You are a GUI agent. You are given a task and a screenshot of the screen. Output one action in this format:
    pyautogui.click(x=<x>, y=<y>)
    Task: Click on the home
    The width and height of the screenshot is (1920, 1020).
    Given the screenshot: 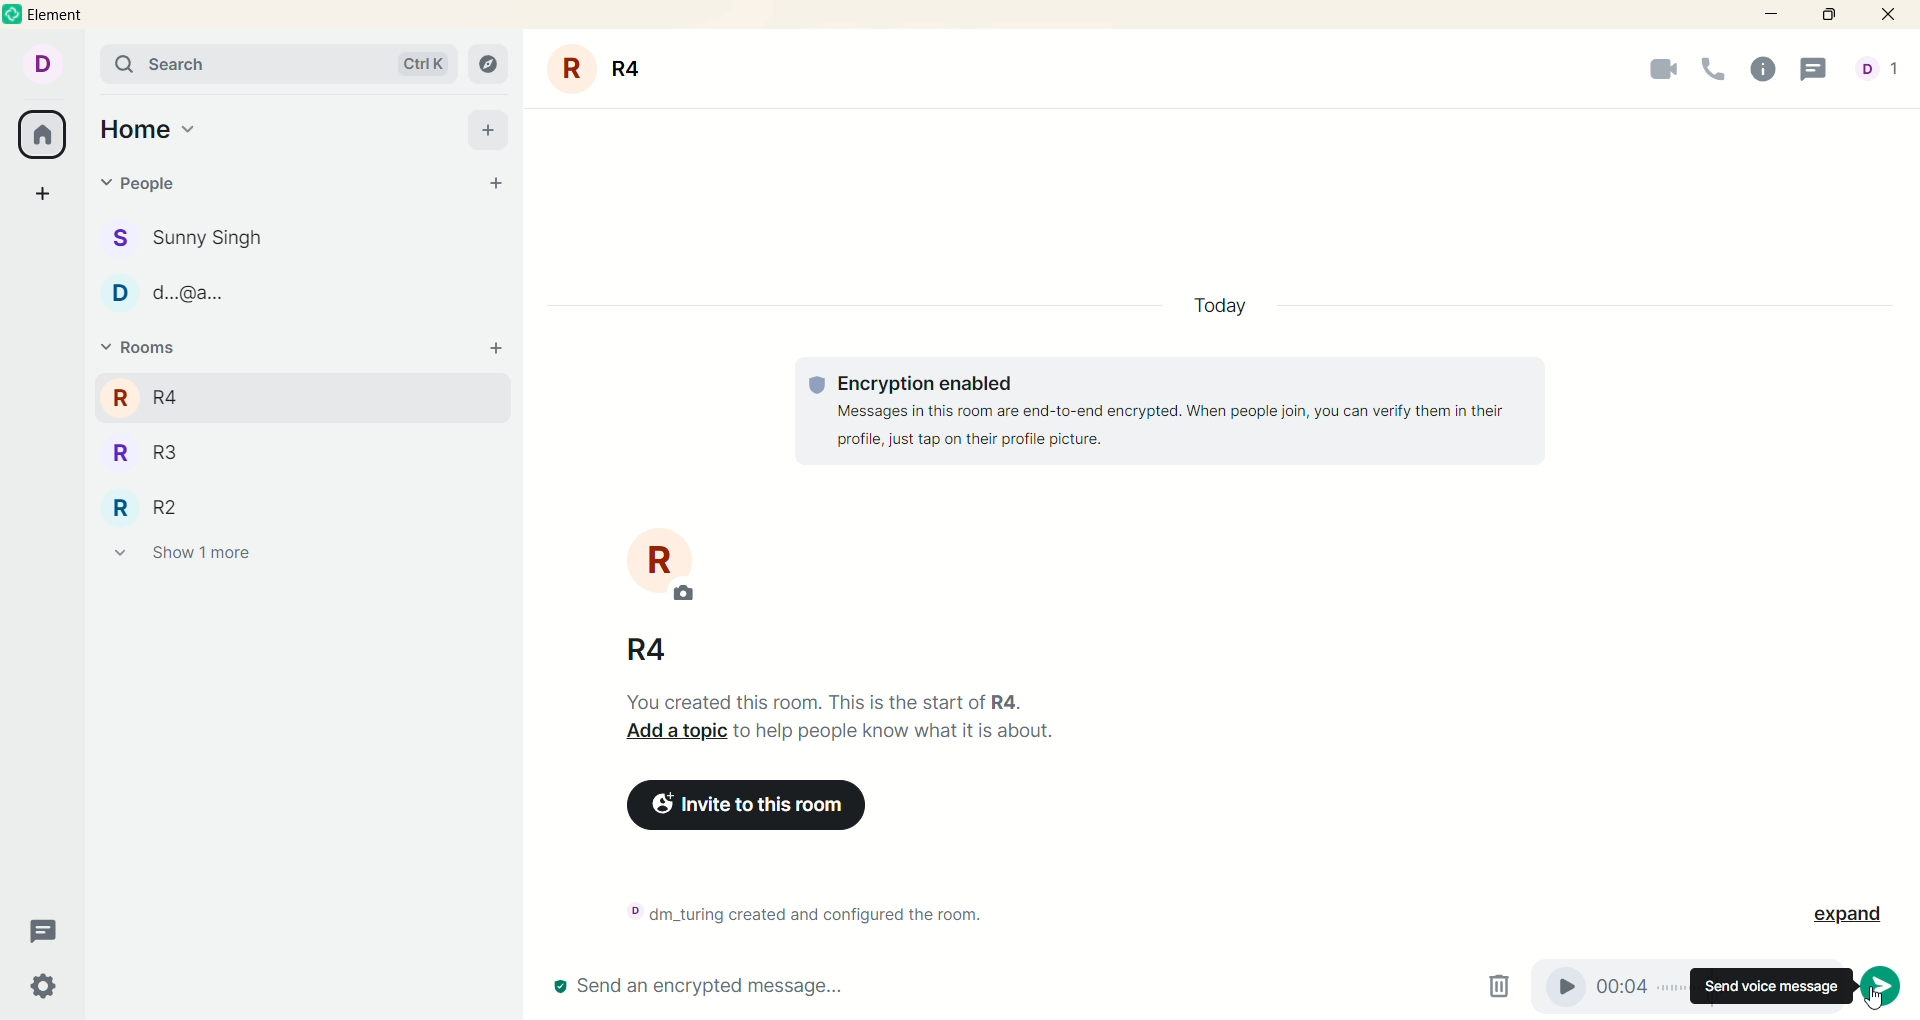 What is the action you would take?
    pyautogui.click(x=148, y=131)
    